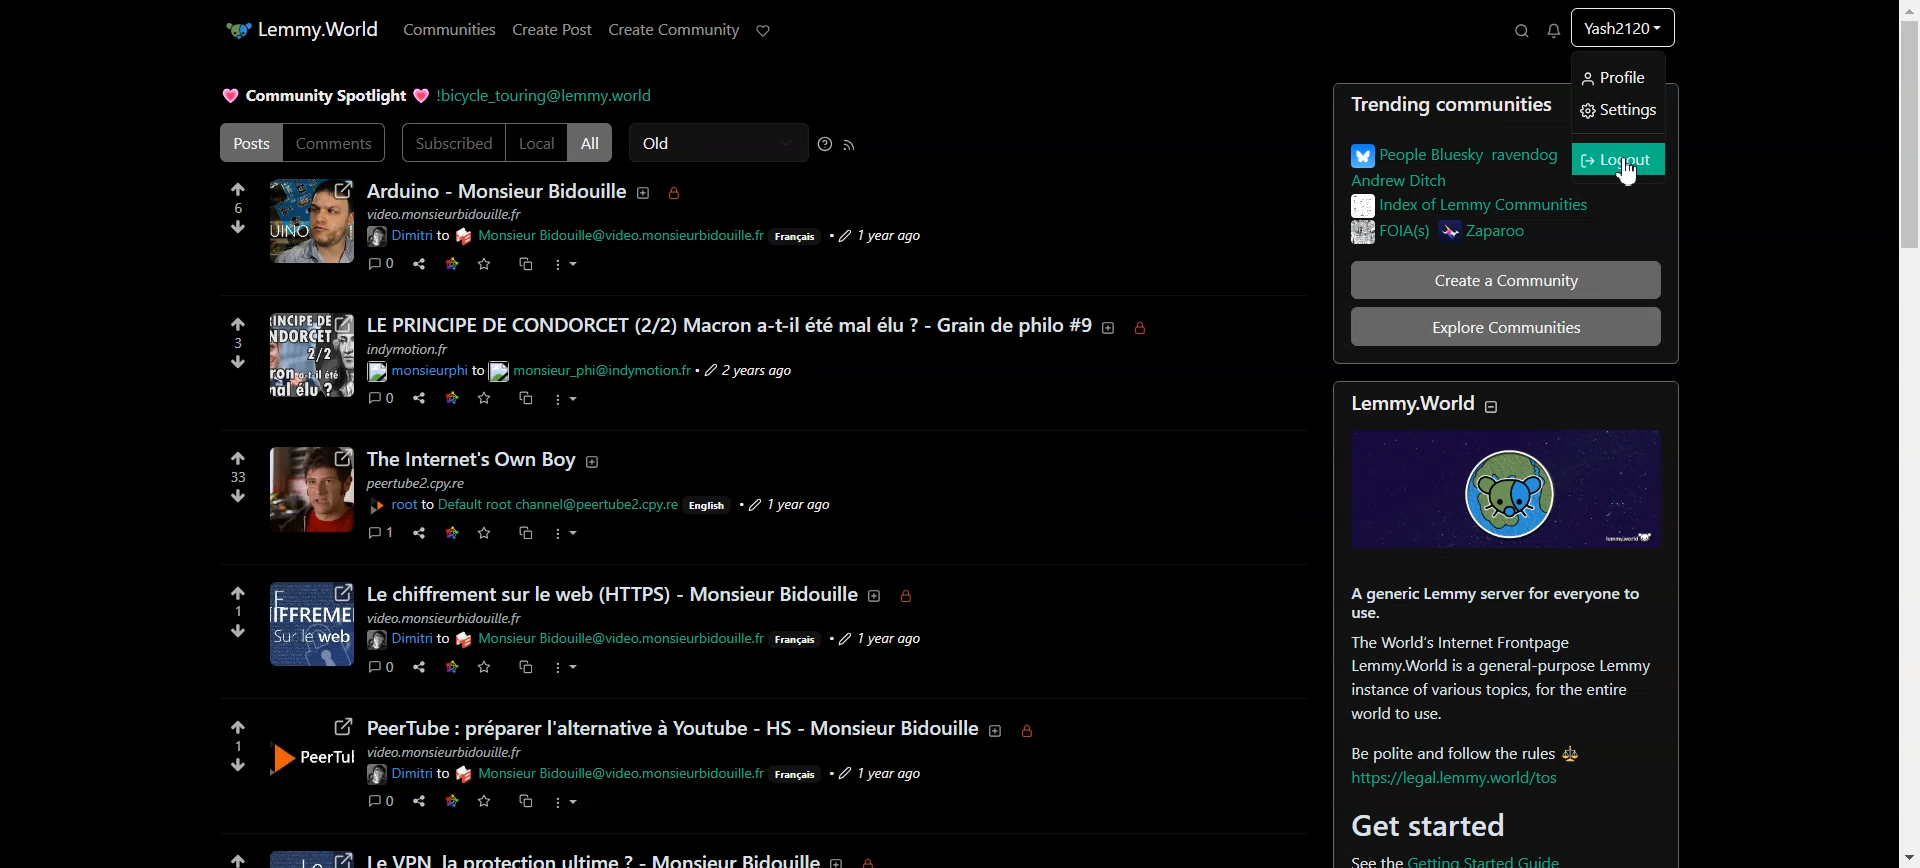 The image size is (1920, 868). Describe the element at coordinates (234, 589) in the screenshot. I see `upvotes` at that location.